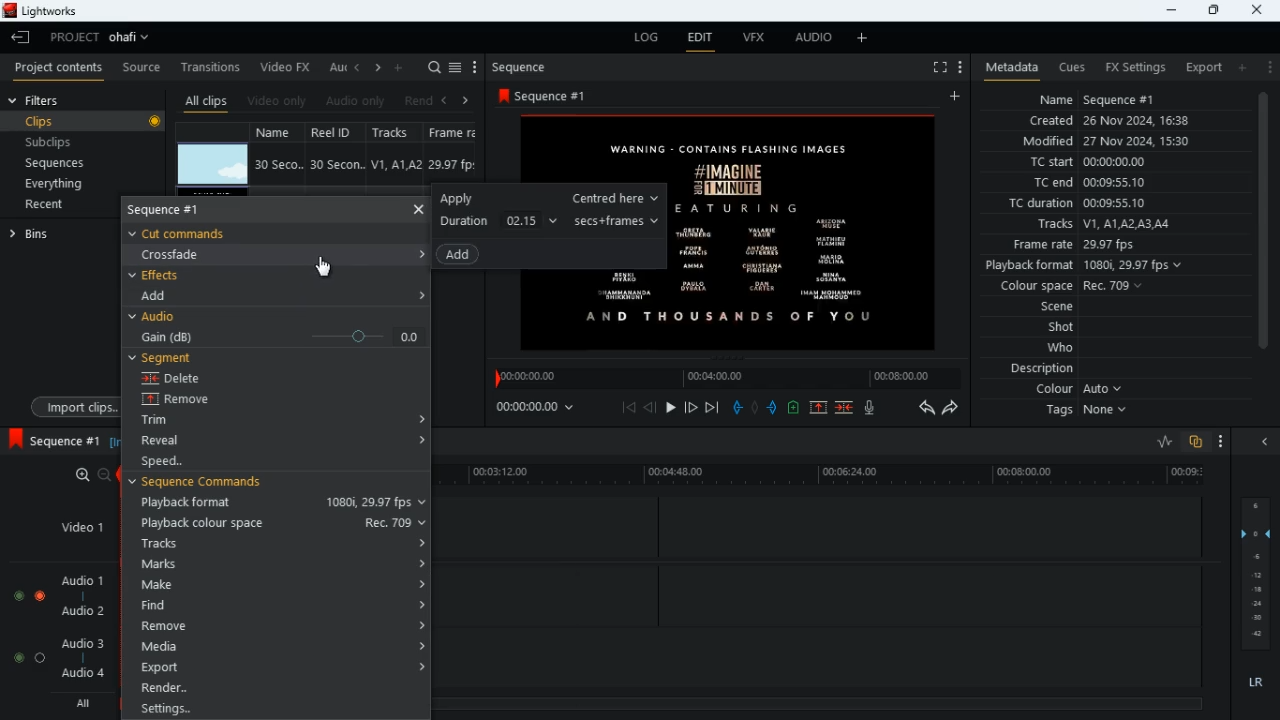 Image resolution: width=1280 pixels, height=720 pixels. Describe the element at coordinates (1104, 245) in the screenshot. I see `frame rate` at that location.